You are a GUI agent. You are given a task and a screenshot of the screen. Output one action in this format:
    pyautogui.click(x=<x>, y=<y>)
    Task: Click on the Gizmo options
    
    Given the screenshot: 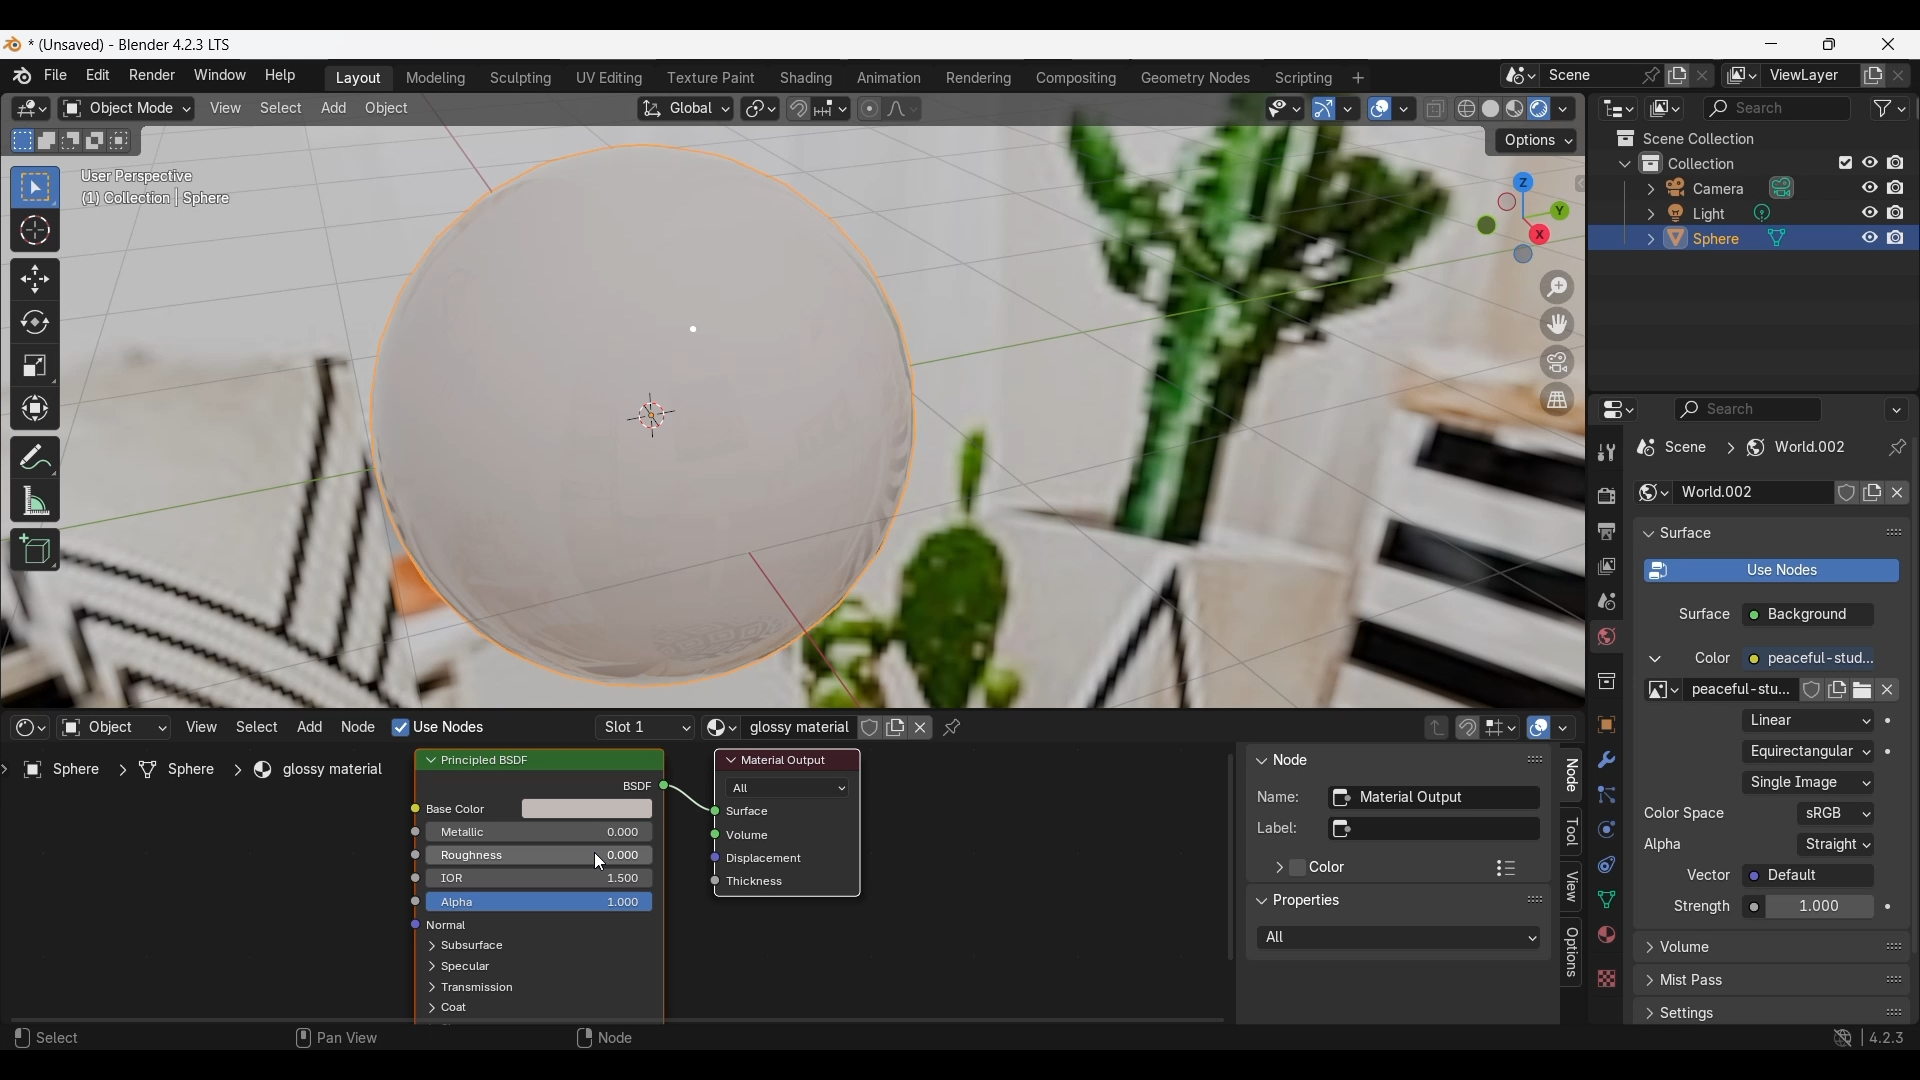 What is the action you would take?
    pyautogui.click(x=1347, y=109)
    